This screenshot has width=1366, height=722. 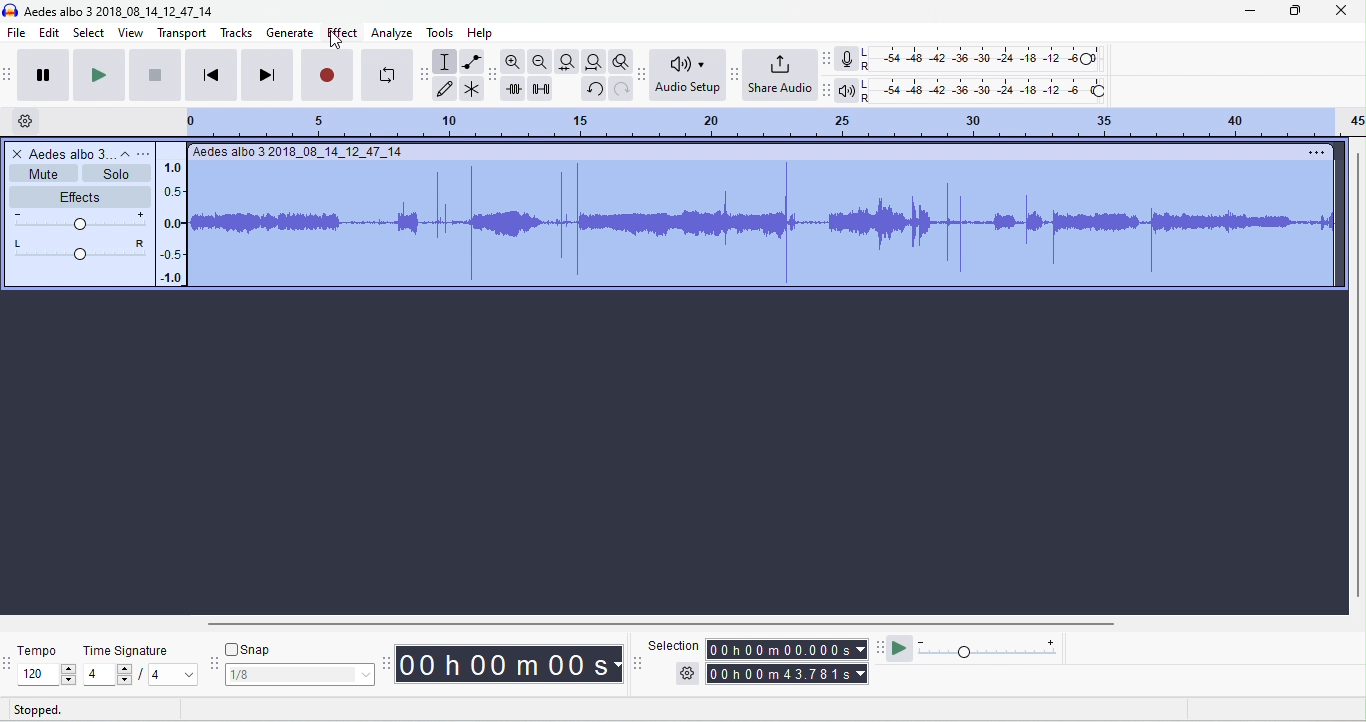 I want to click on cursor movement, so click(x=336, y=38).